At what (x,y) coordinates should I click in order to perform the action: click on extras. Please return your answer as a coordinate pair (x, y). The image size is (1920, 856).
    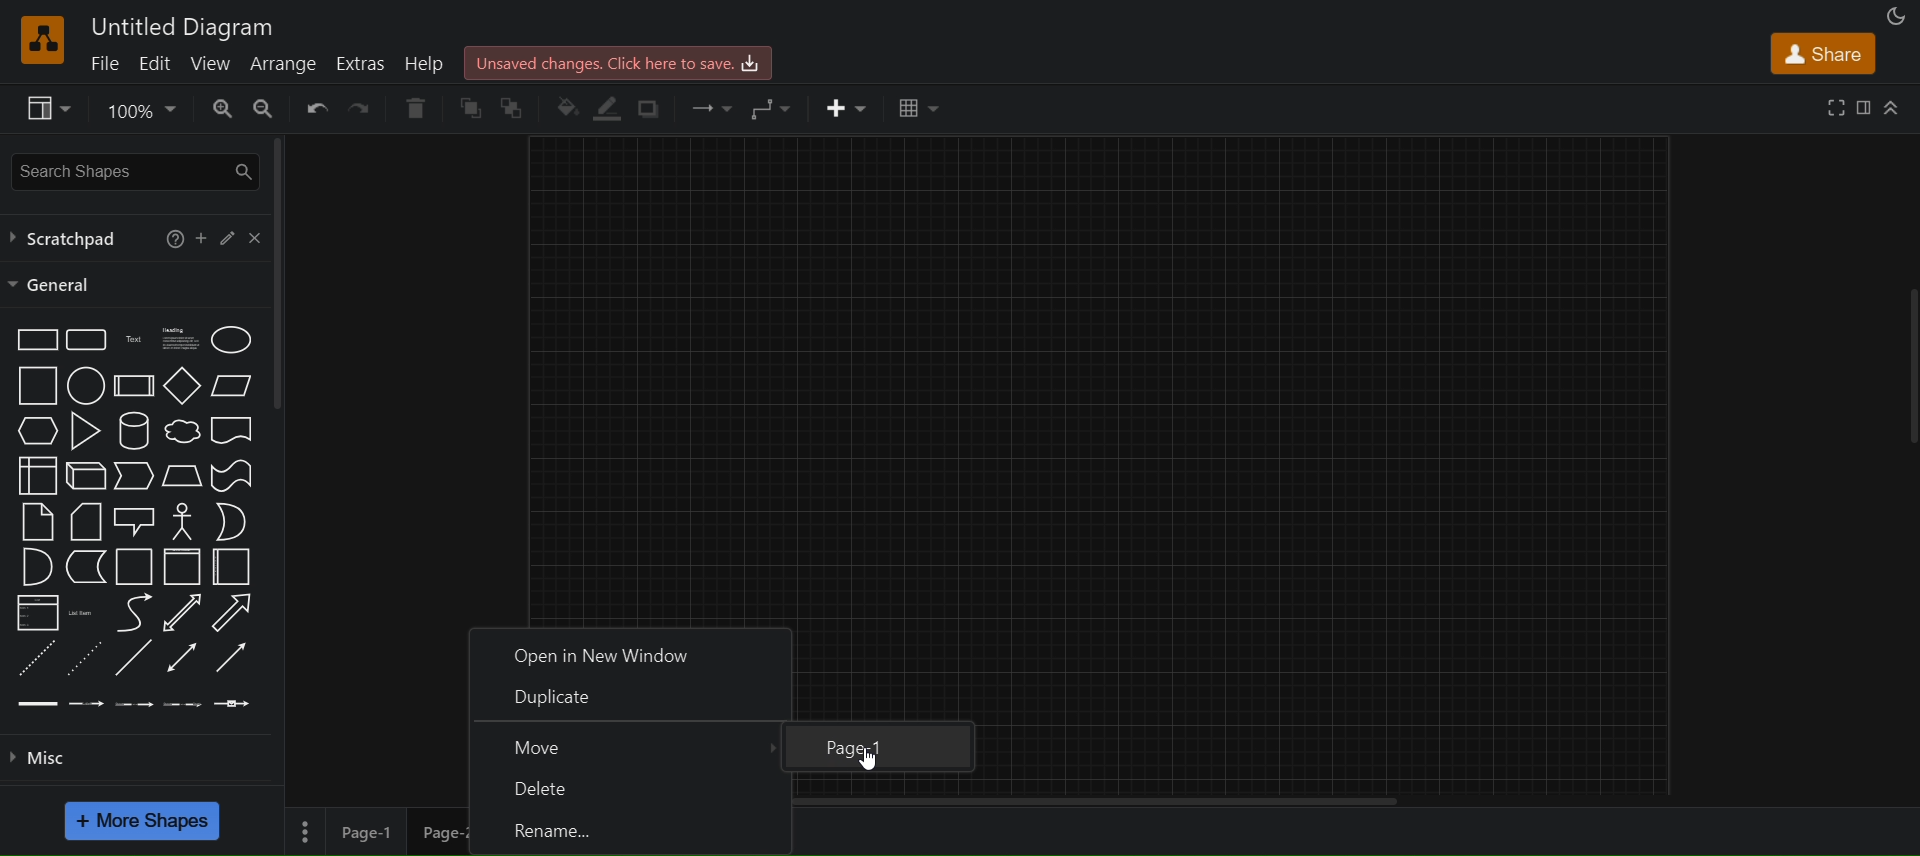
    Looking at the image, I should click on (361, 64).